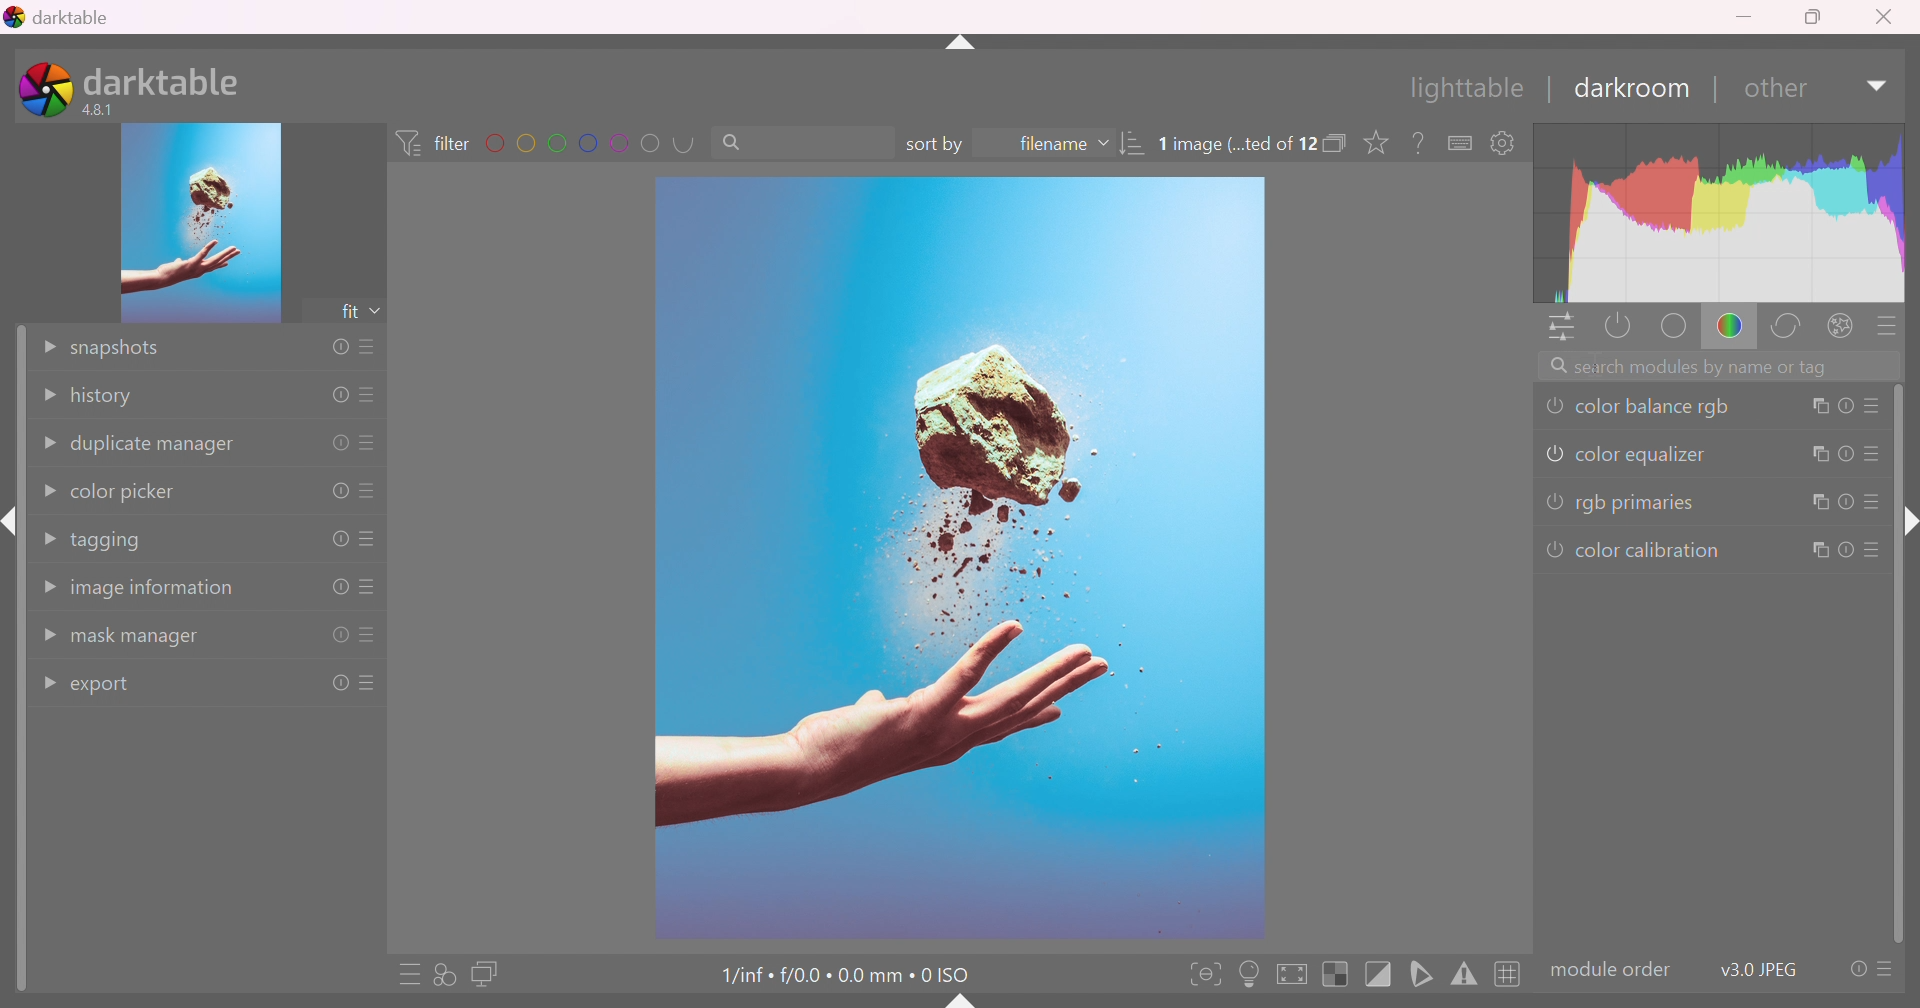 This screenshot has width=1920, height=1008. Describe the element at coordinates (63, 16) in the screenshot. I see `darktable` at that location.